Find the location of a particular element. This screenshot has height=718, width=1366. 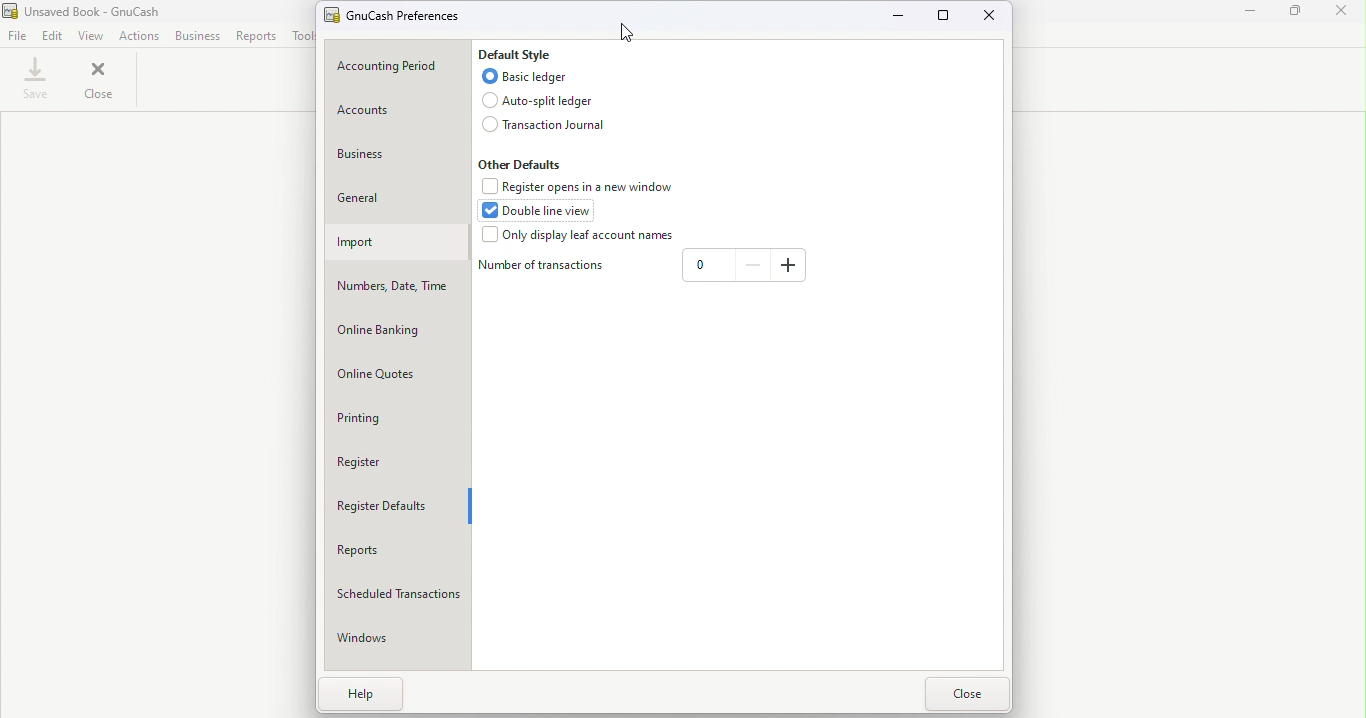

Register defaults is located at coordinates (393, 505).